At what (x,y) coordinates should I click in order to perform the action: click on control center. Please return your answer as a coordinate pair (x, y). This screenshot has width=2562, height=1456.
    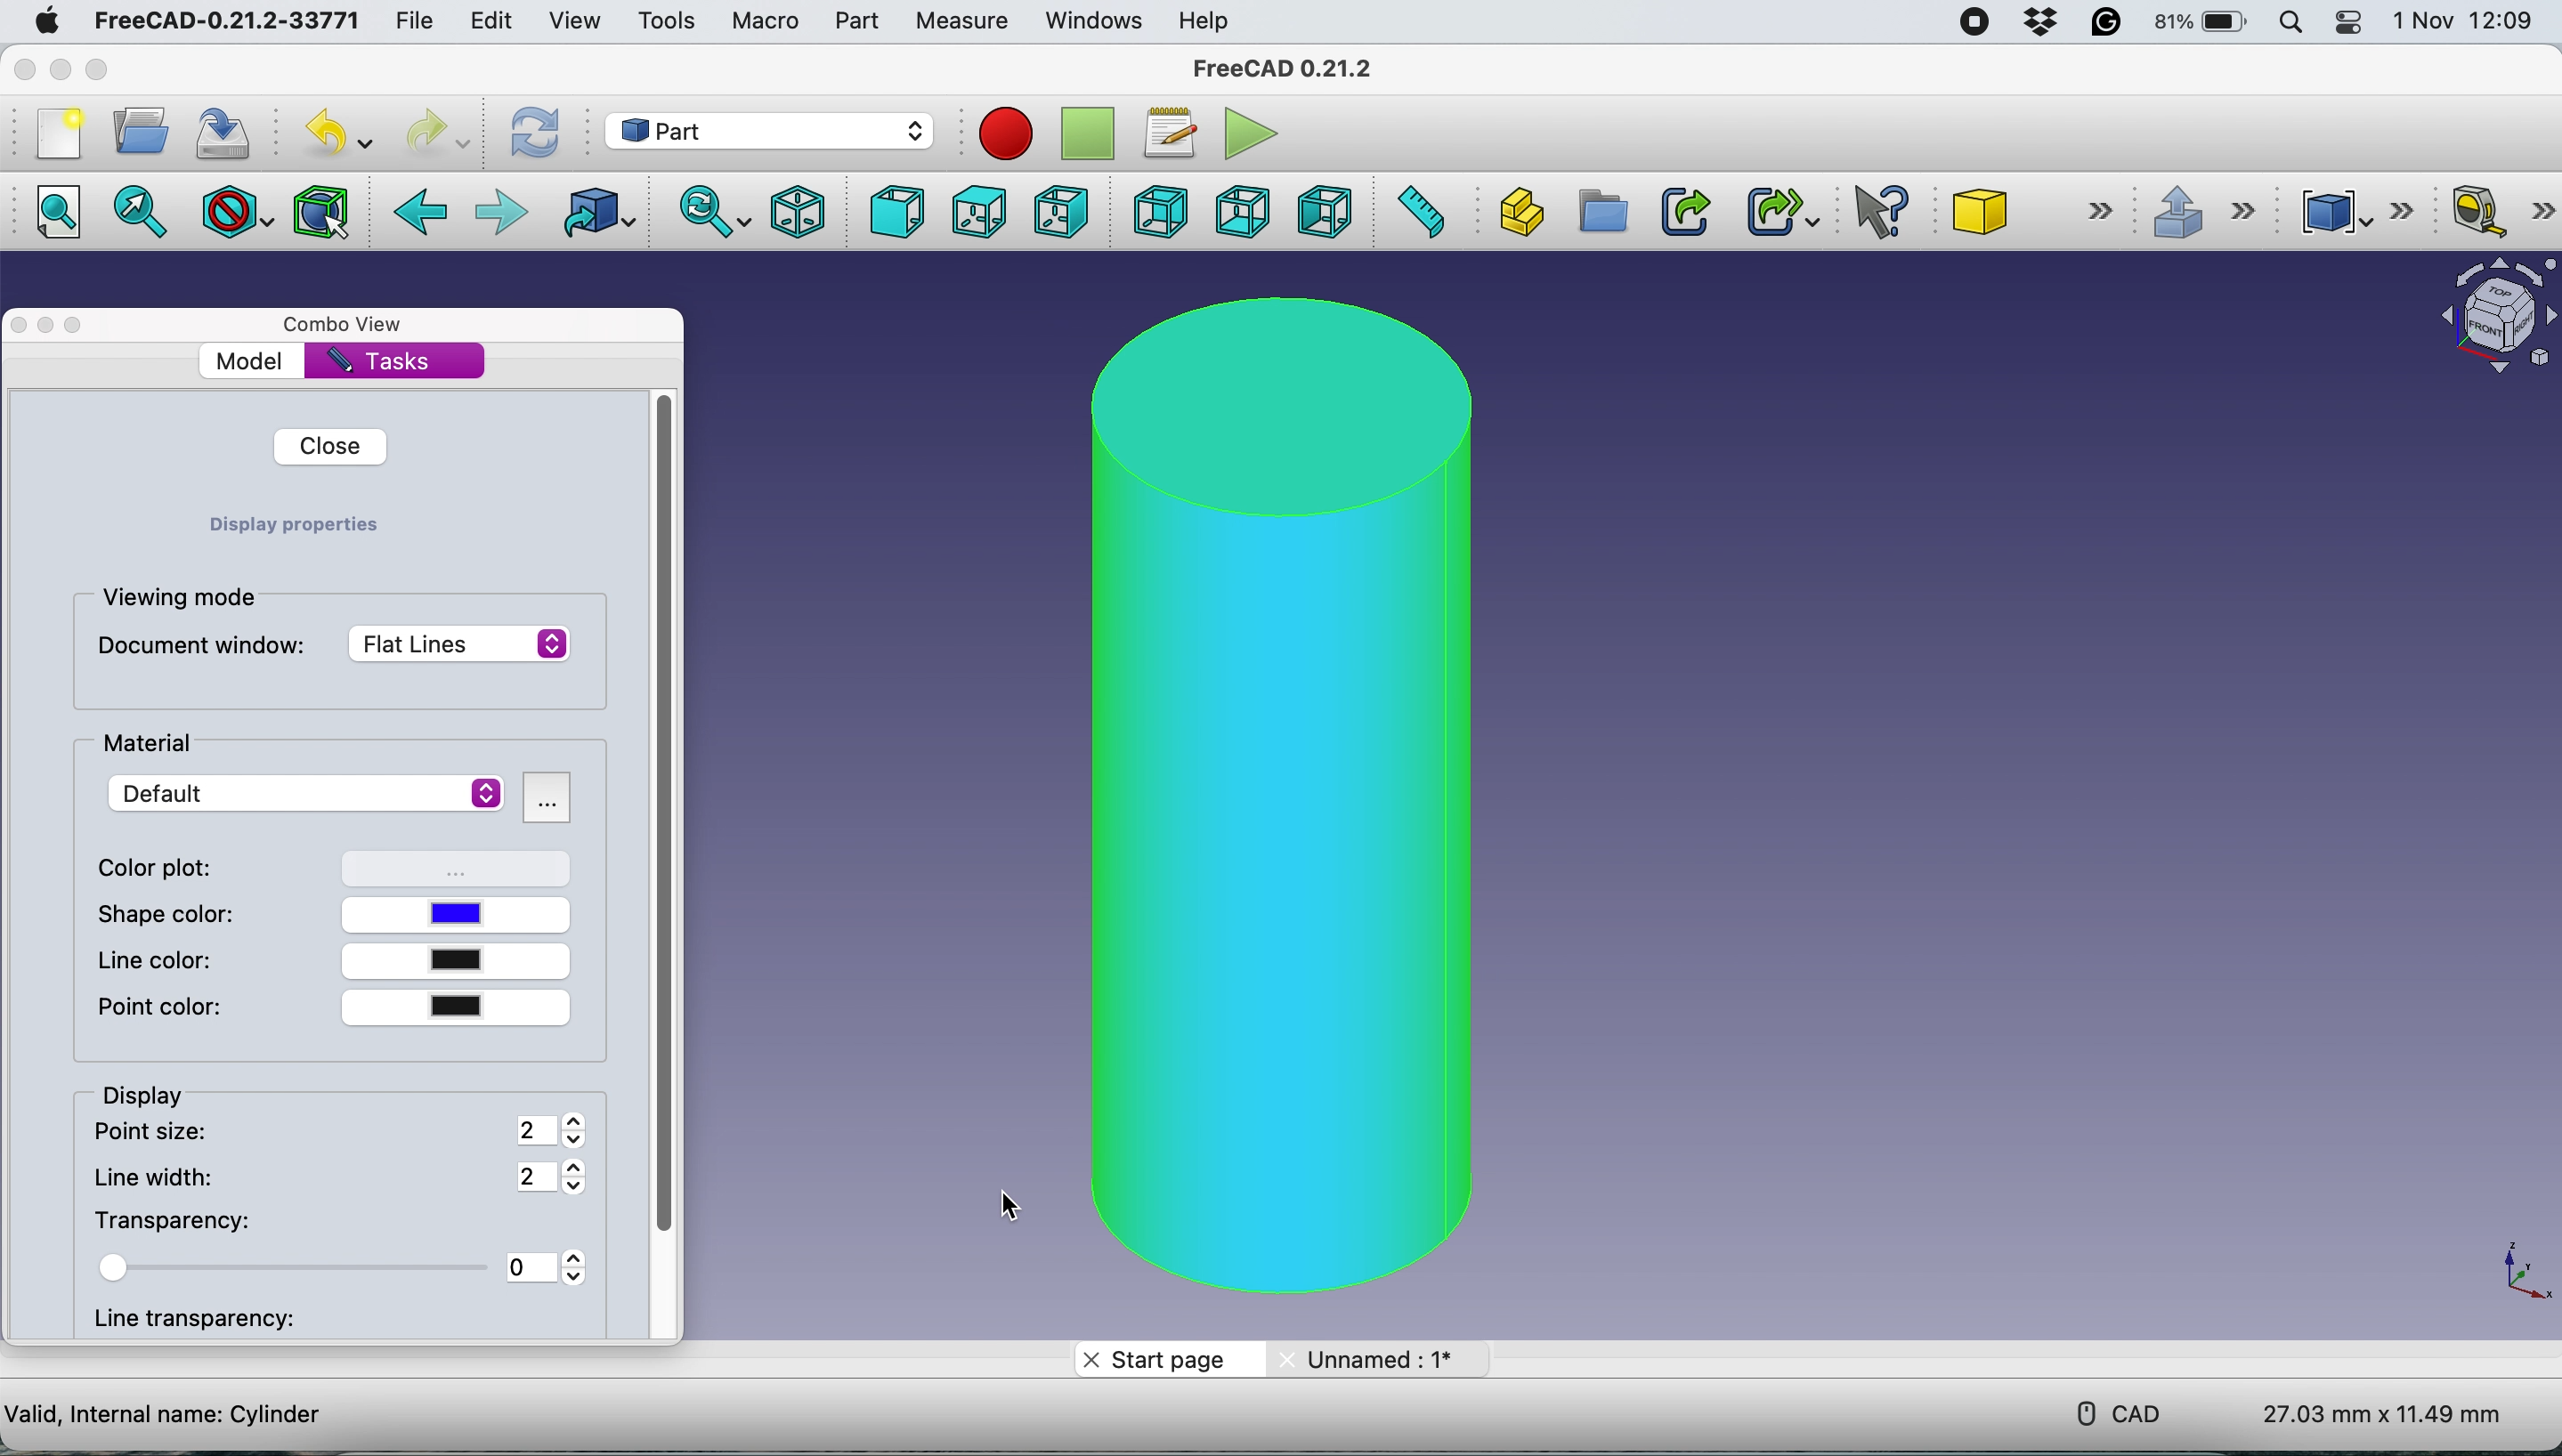
    Looking at the image, I should click on (2353, 26).